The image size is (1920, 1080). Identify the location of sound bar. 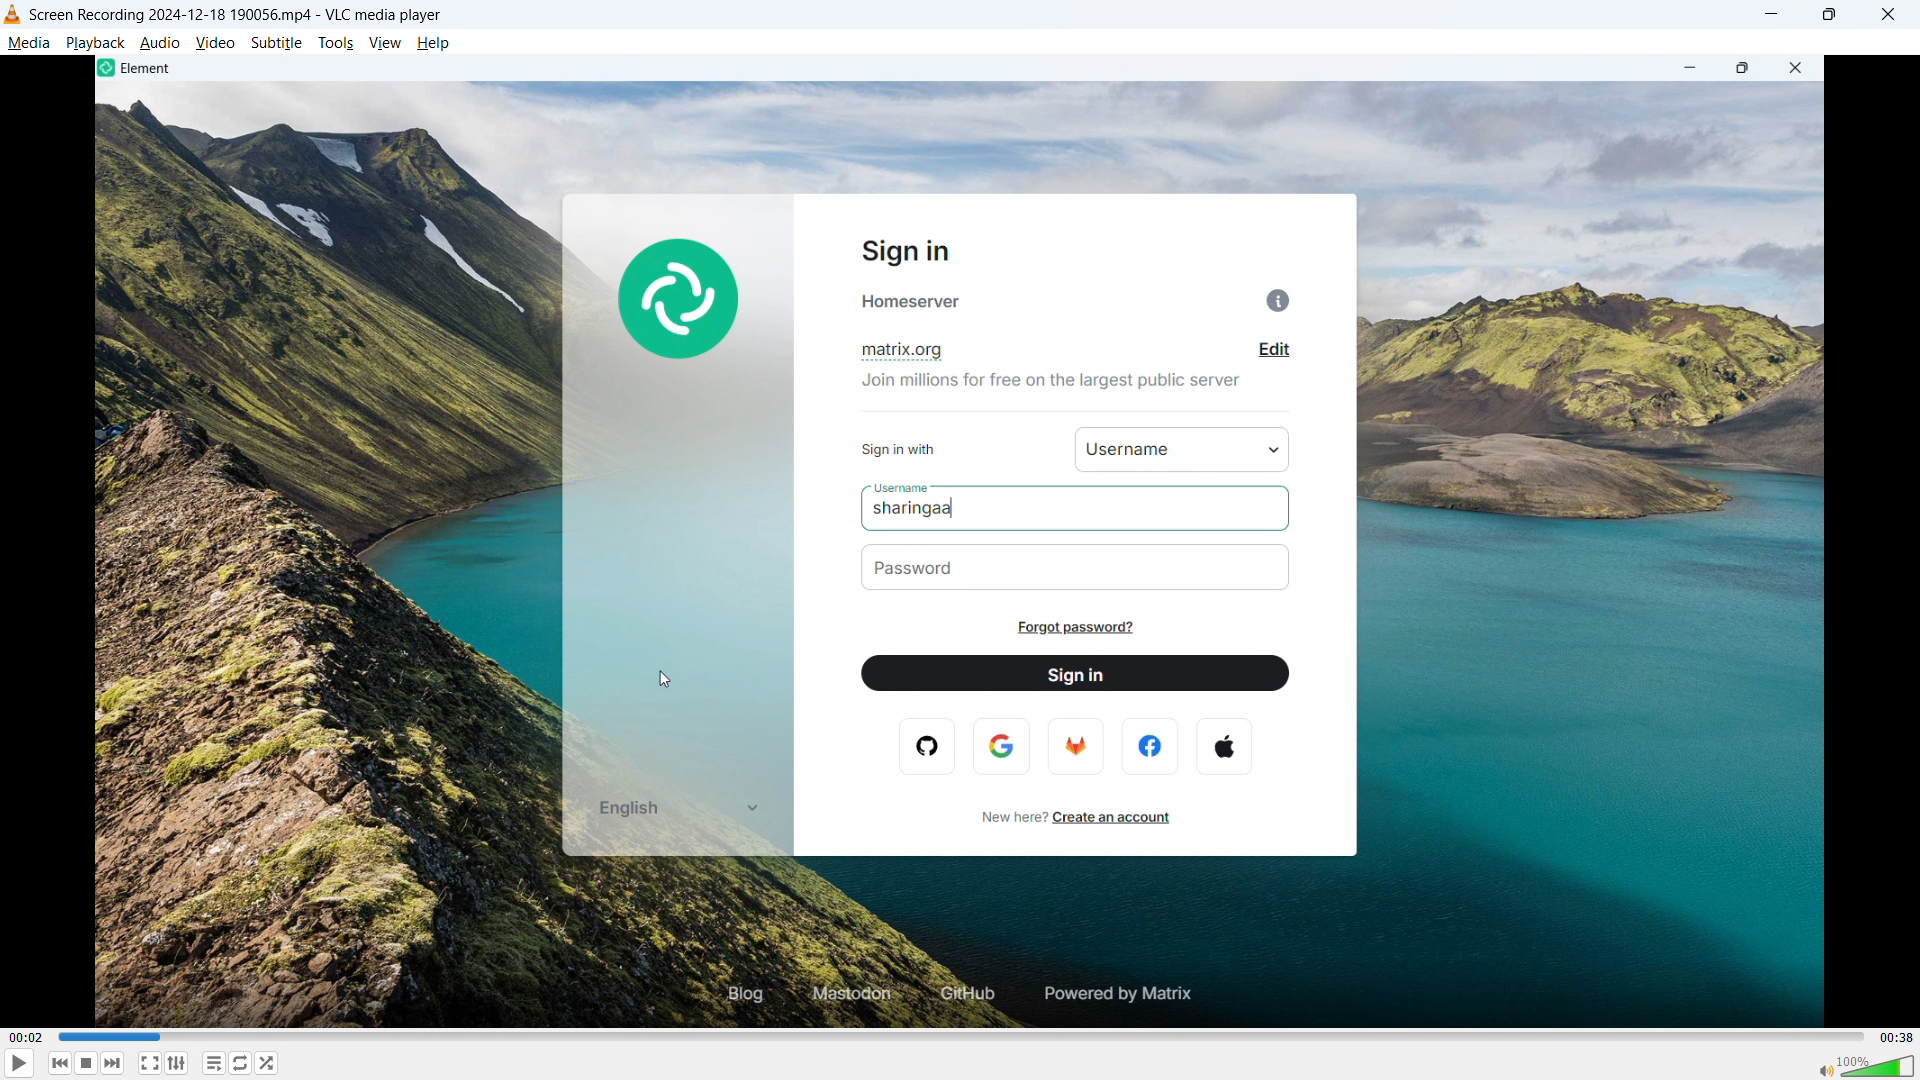
(1865, 1065).